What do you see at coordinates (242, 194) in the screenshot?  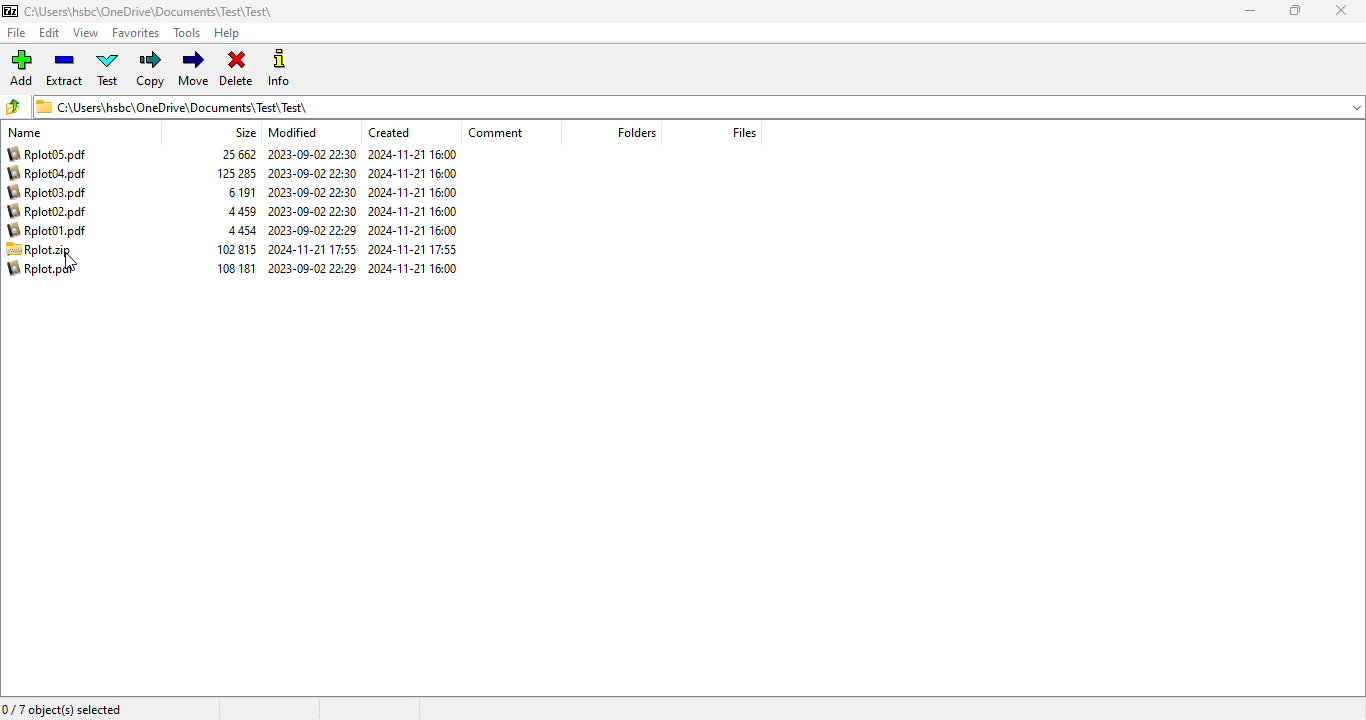 I see `6191` at bounding box center [242, 194].